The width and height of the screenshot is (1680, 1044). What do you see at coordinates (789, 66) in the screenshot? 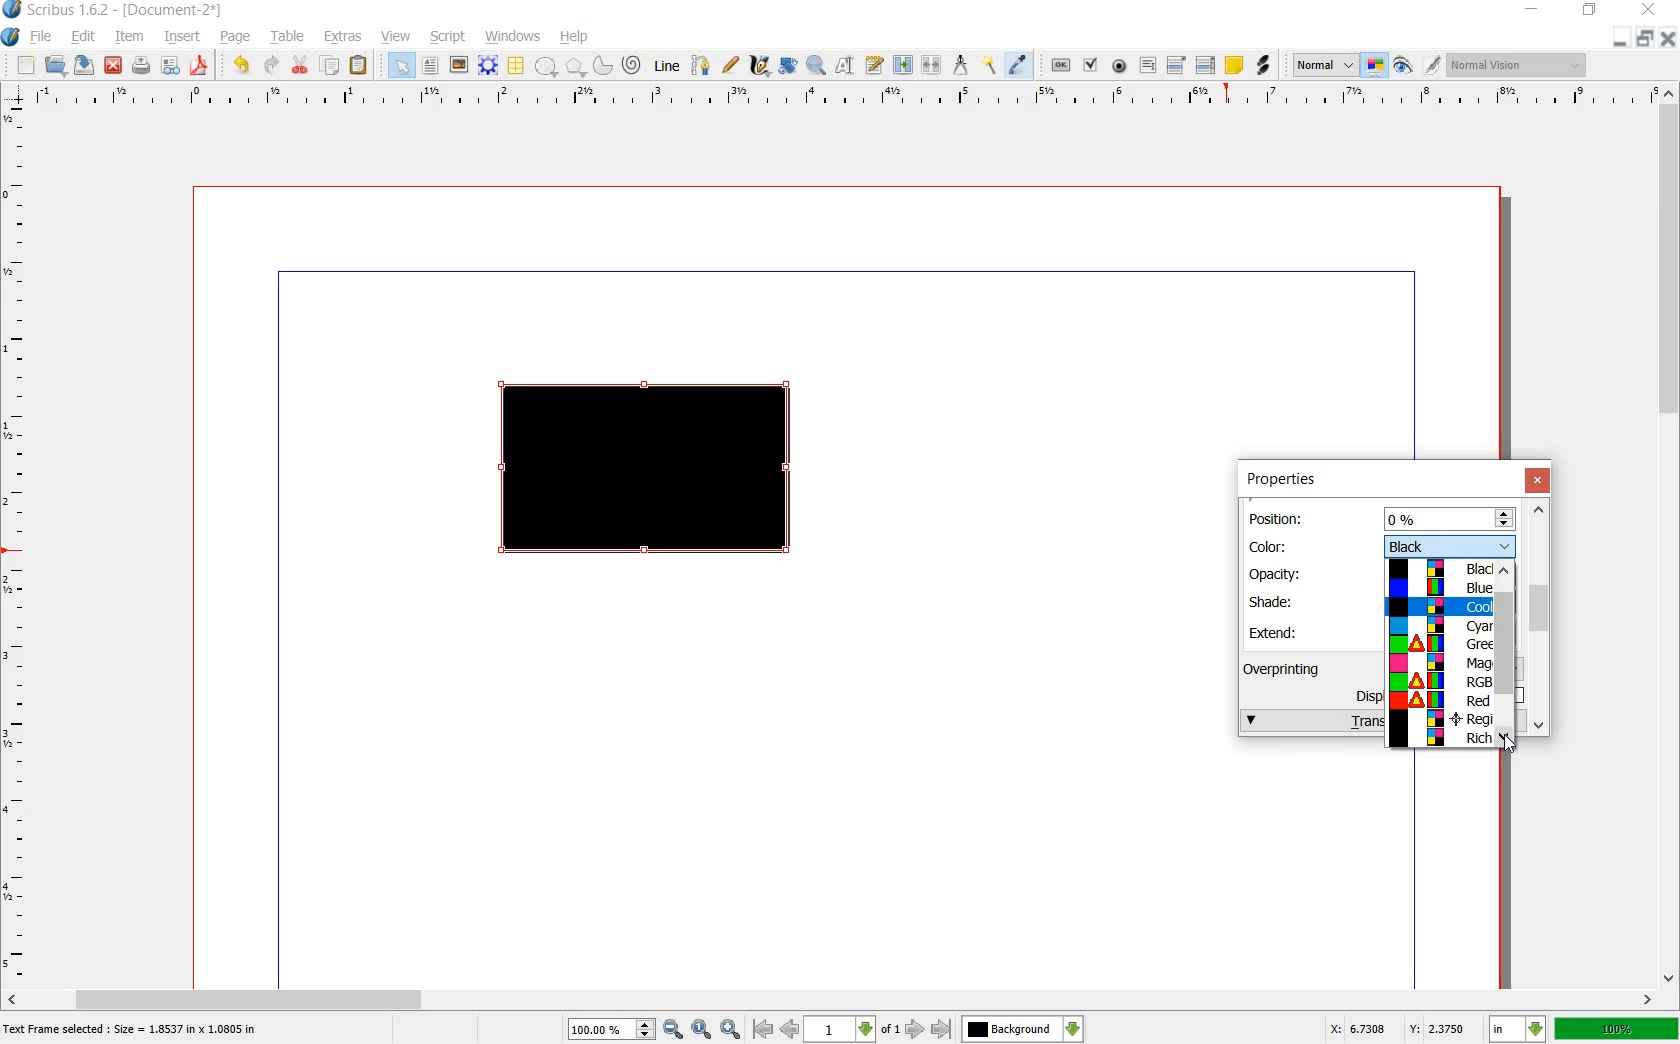
I see `rotate item` at bounding box center [789, 66].